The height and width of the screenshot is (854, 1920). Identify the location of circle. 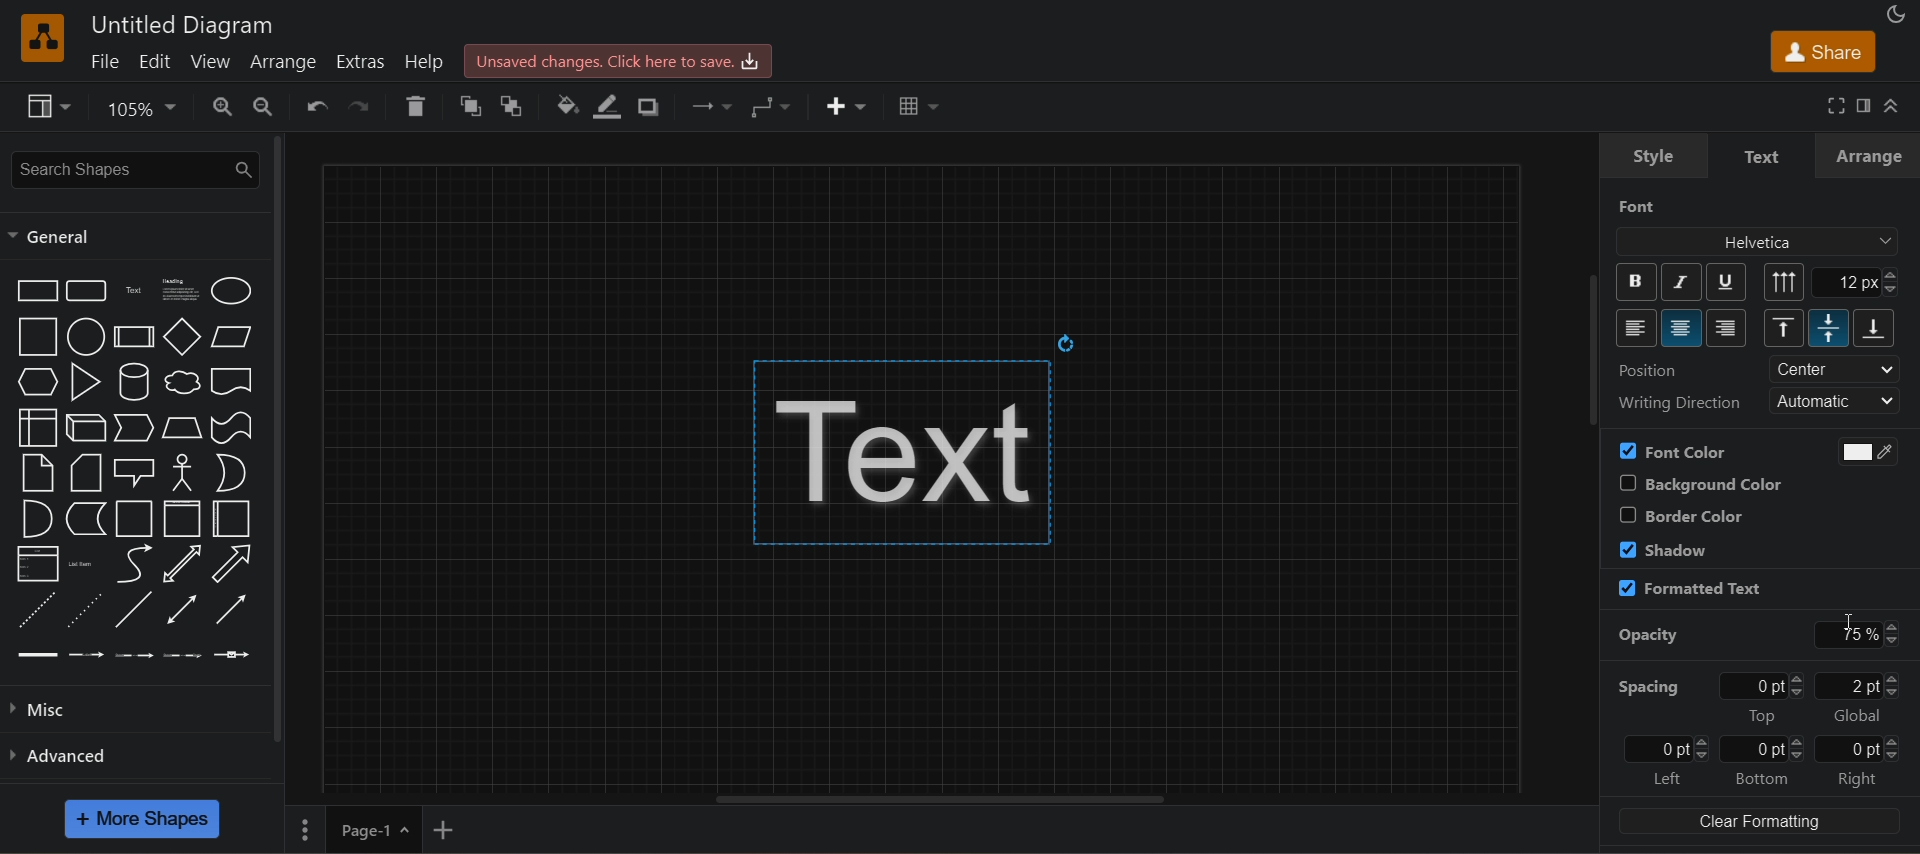
(87, 337).